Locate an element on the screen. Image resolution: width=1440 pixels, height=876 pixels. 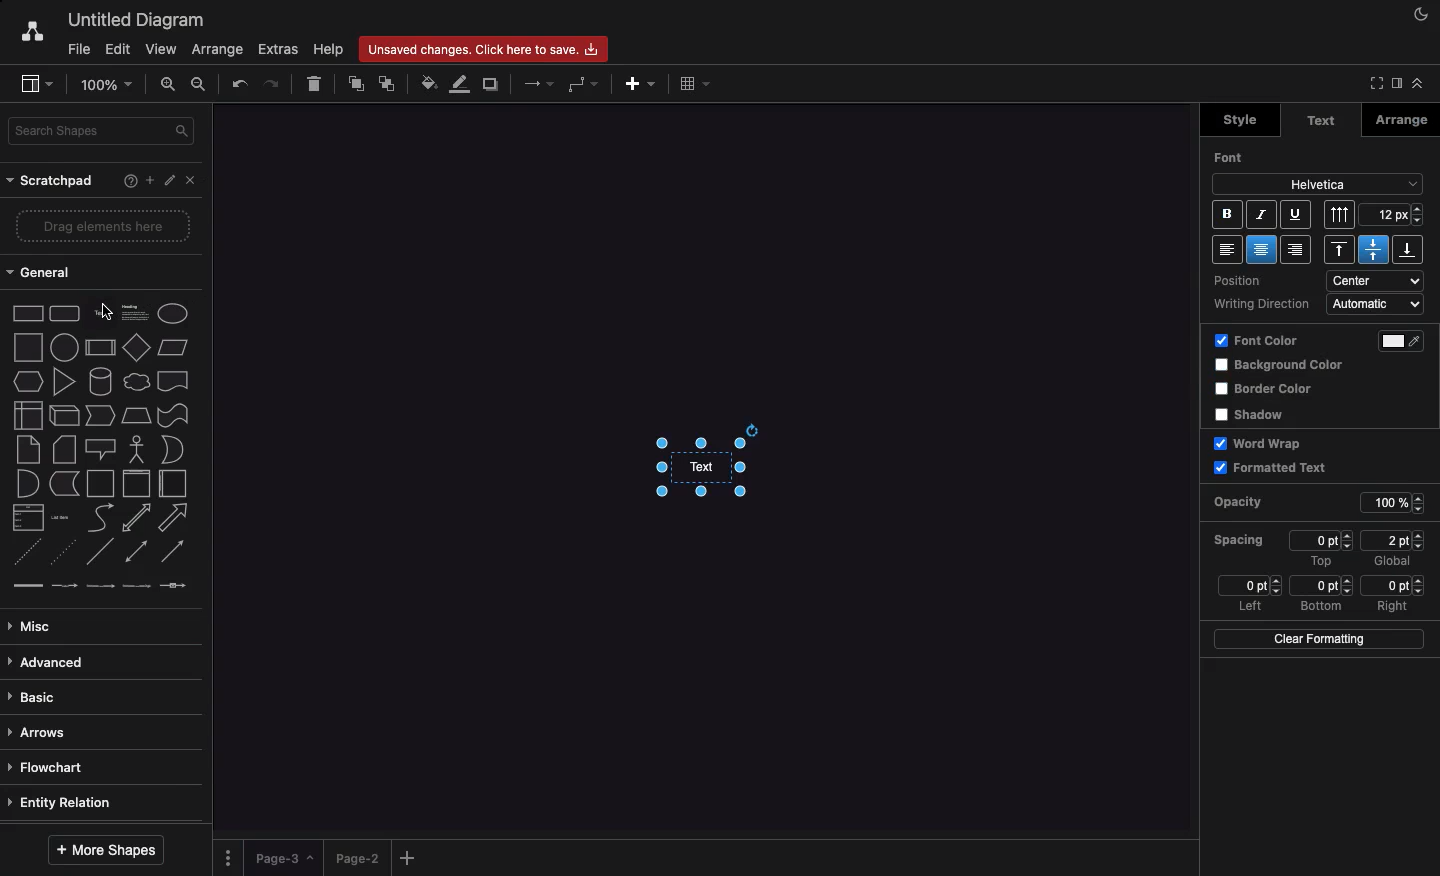
Unsaved changes. click here to save is located at coordinates (481, 48).